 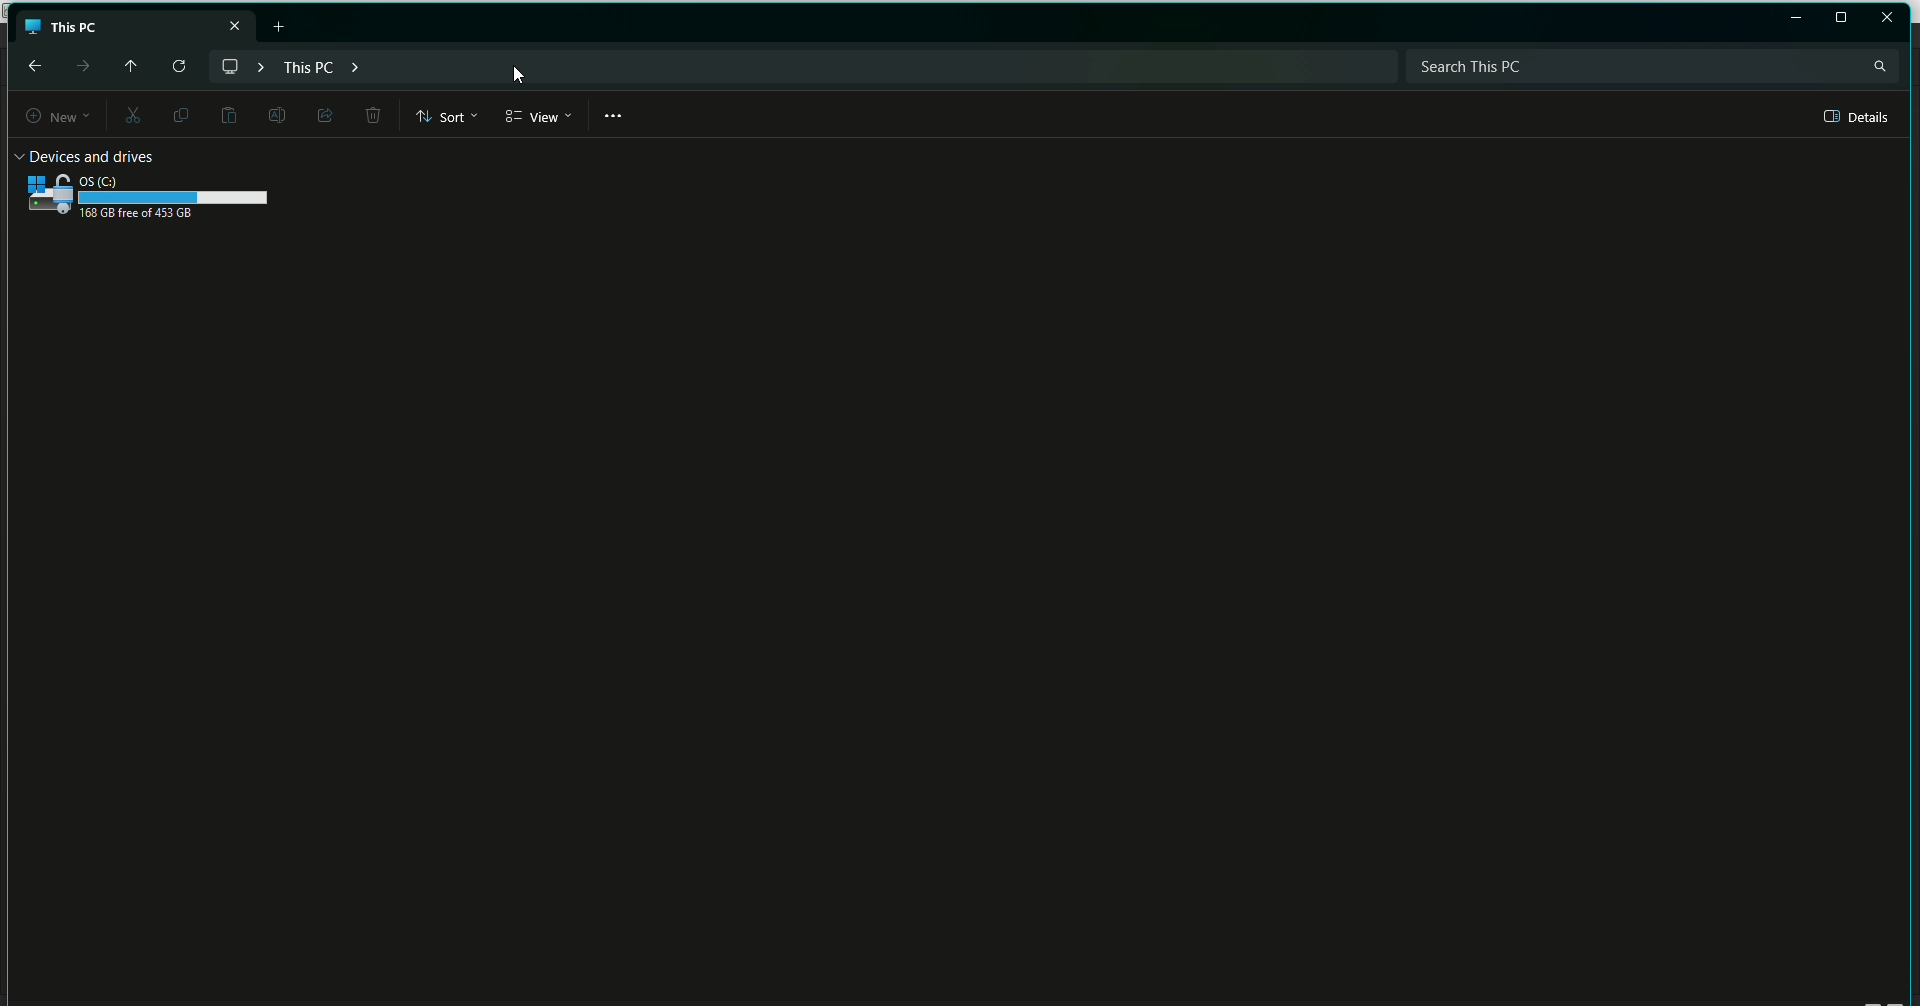 I want to click on Share, so click(x=322, y=114).